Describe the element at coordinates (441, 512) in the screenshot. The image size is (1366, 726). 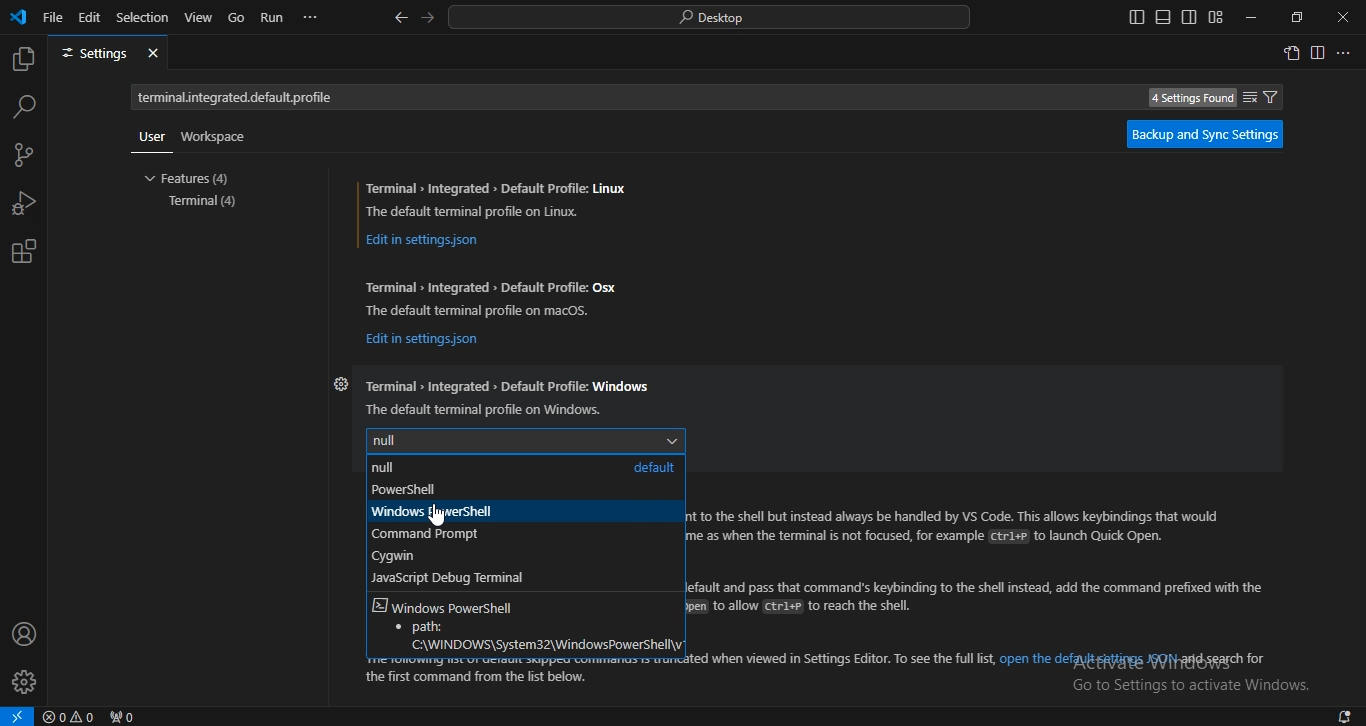
I see `windowspowershell` at that location.